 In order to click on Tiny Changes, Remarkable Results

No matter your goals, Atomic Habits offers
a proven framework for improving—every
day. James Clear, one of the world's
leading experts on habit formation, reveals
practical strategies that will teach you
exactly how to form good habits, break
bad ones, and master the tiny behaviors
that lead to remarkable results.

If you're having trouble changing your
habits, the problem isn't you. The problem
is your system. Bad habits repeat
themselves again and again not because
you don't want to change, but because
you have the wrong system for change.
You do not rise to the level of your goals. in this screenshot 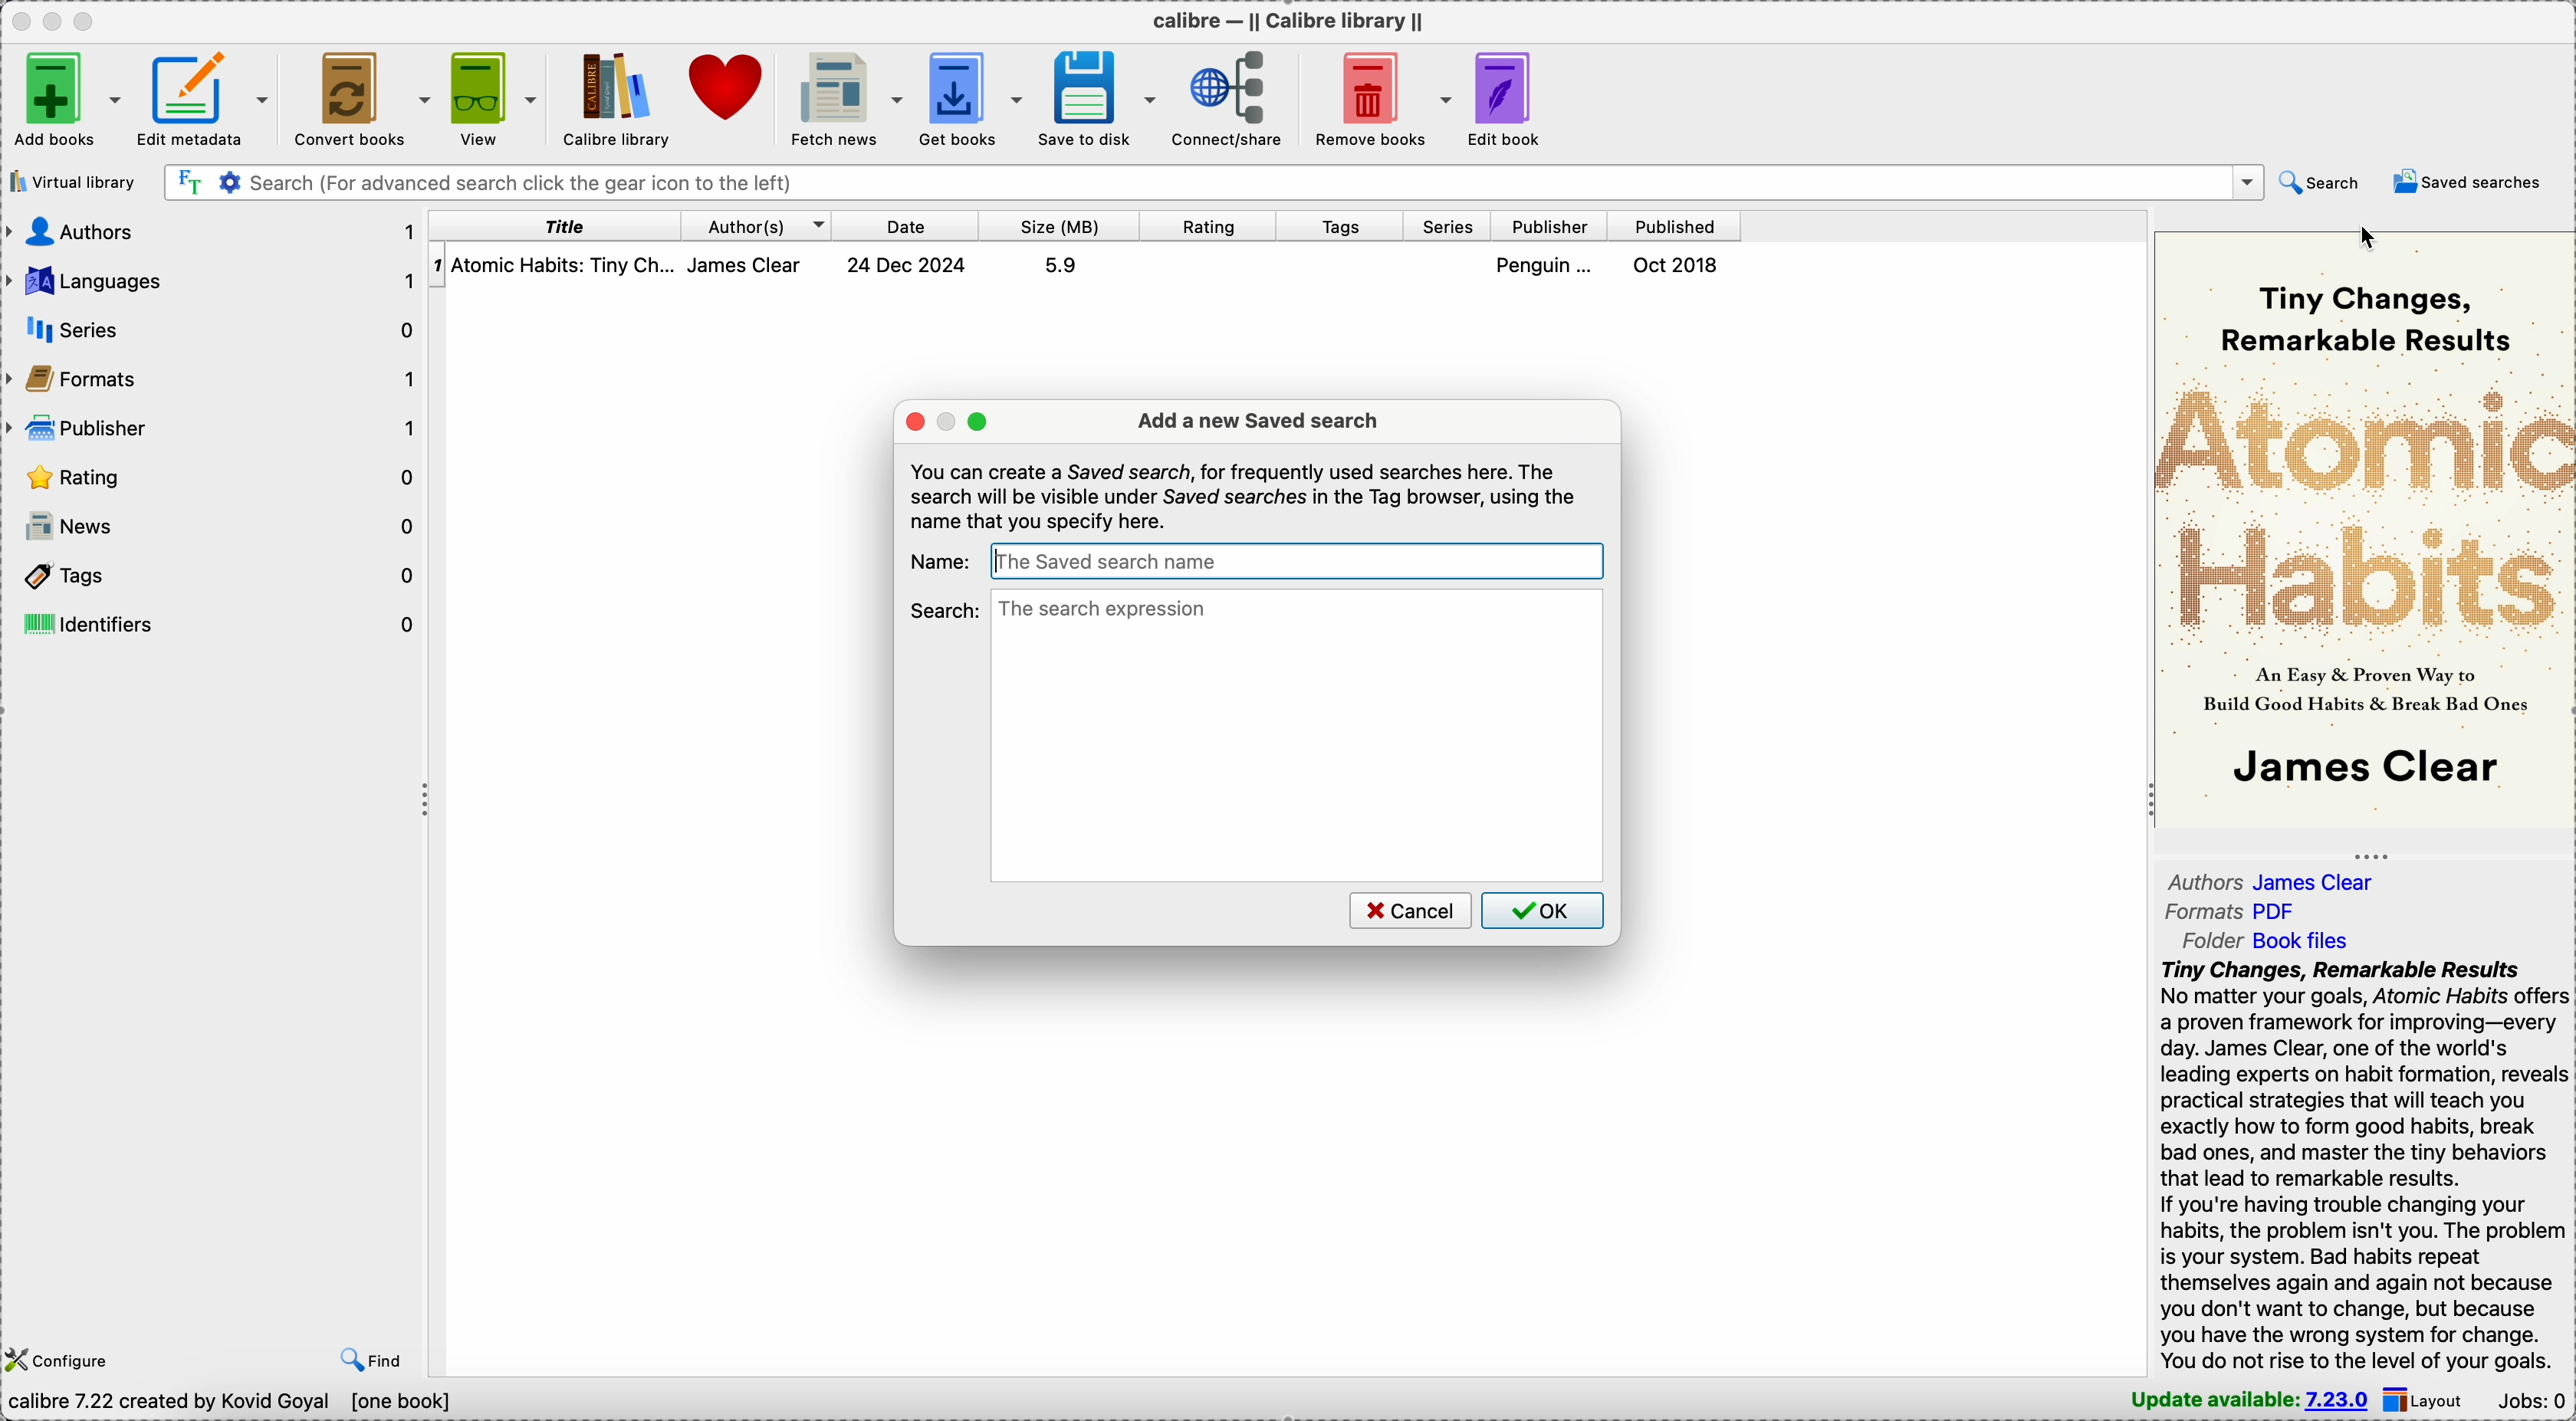, I will do `click(2356, 1164)`.